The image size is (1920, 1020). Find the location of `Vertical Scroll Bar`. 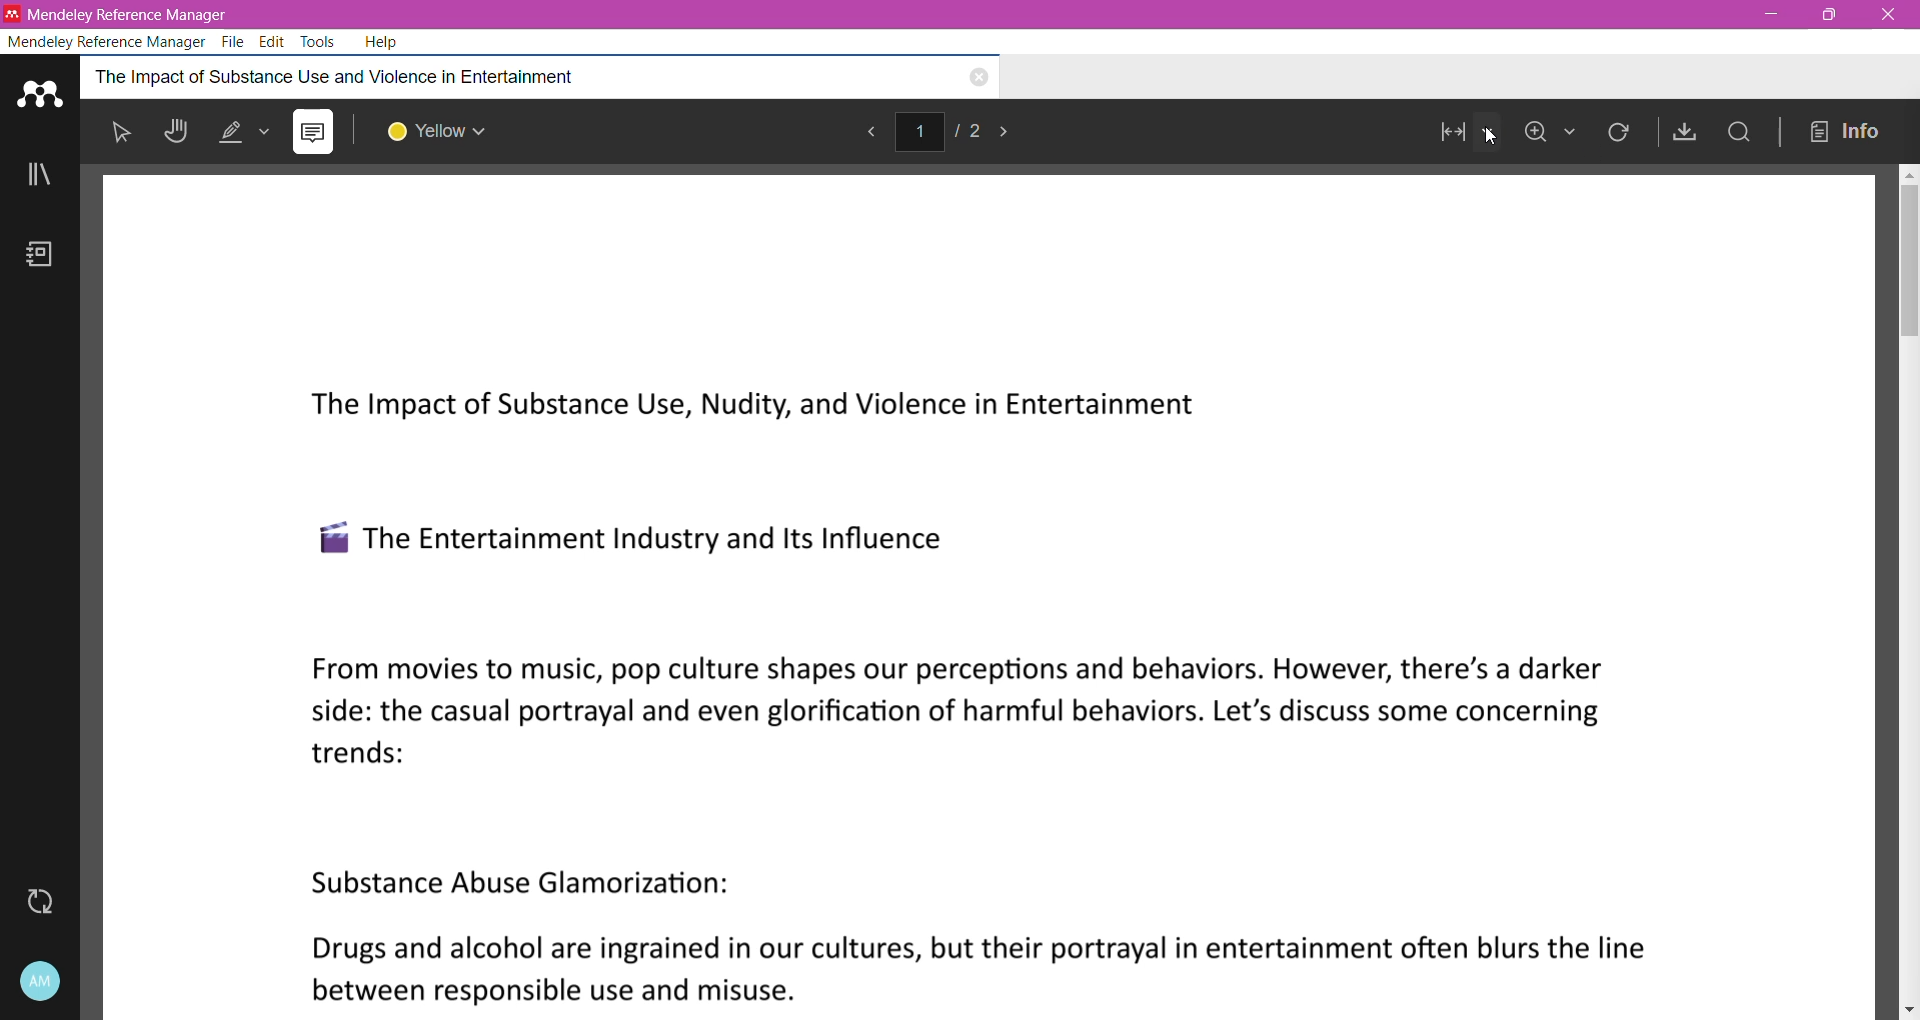

Vertical Scroll Bar is located at coordinates (1908, 590).